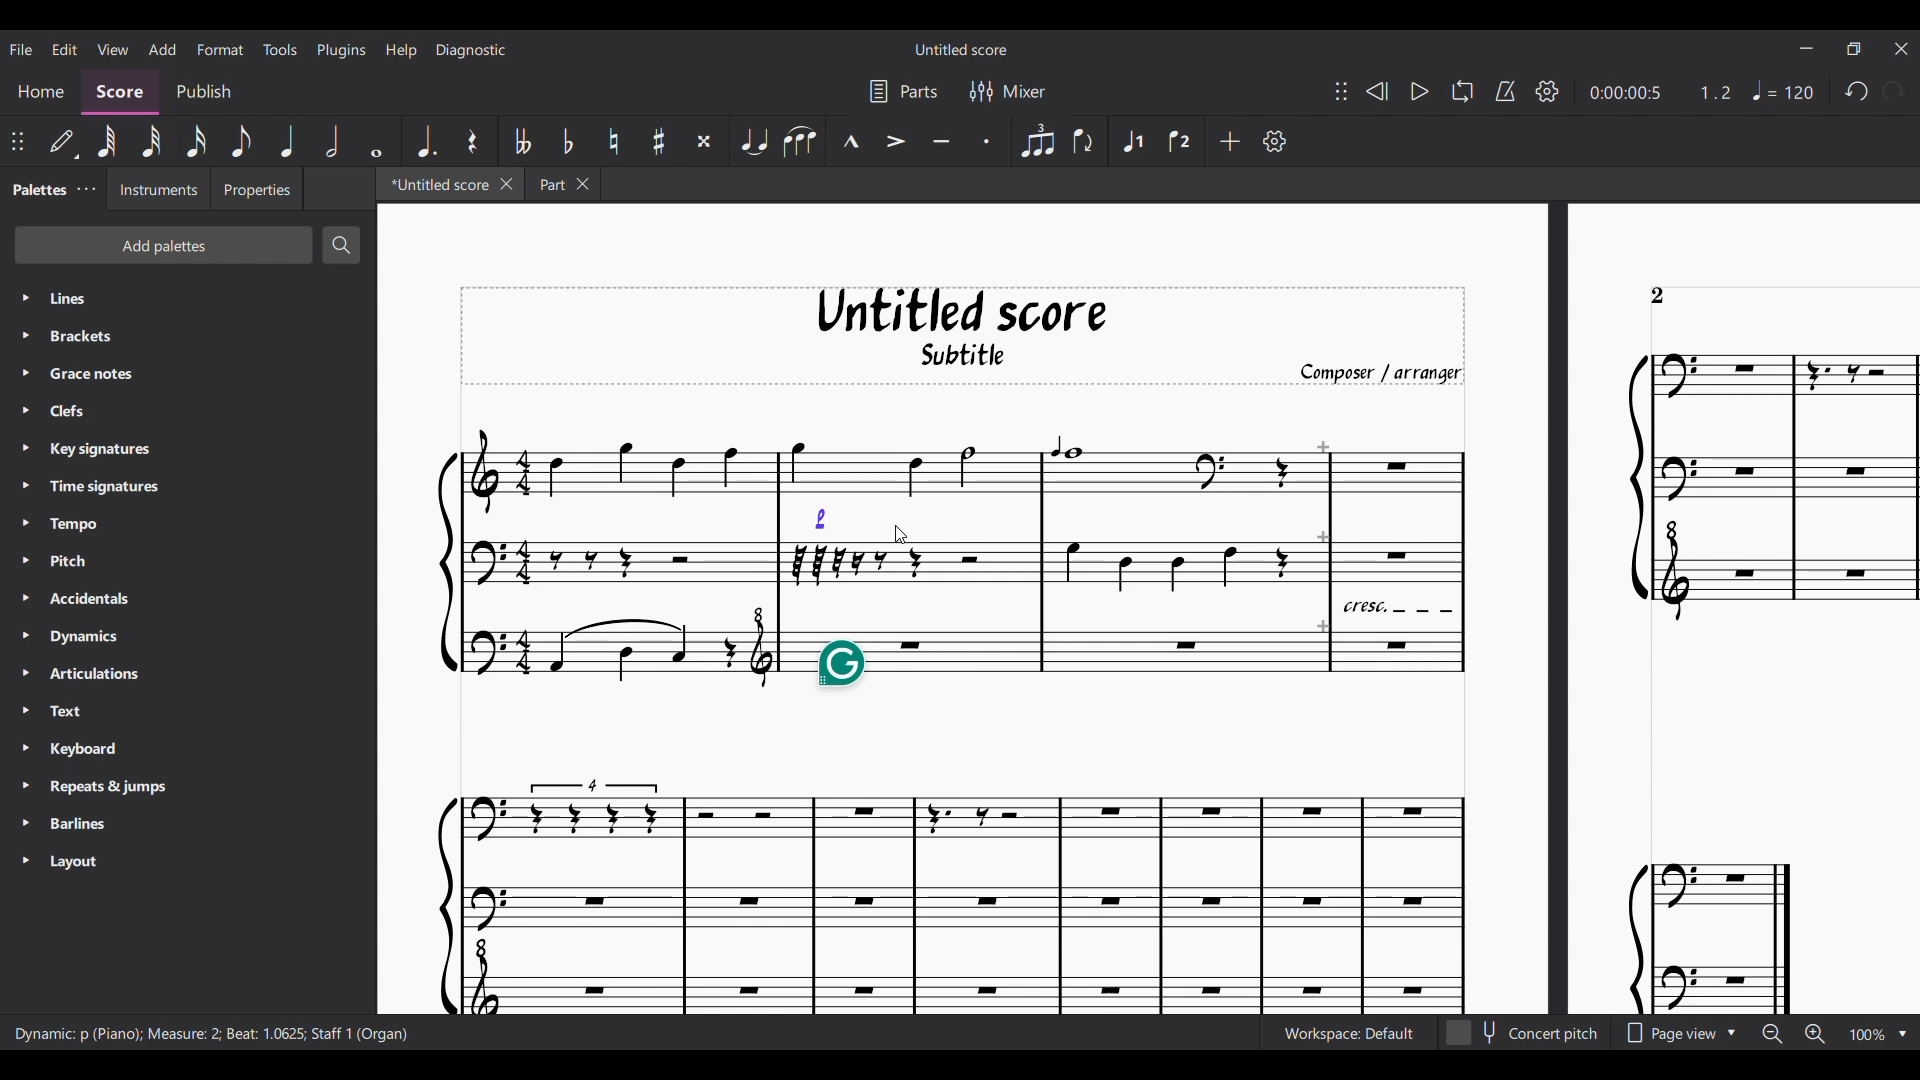 This screenshot has height=1080, width=1920. I want to click on Staccato, so click(988, 140).